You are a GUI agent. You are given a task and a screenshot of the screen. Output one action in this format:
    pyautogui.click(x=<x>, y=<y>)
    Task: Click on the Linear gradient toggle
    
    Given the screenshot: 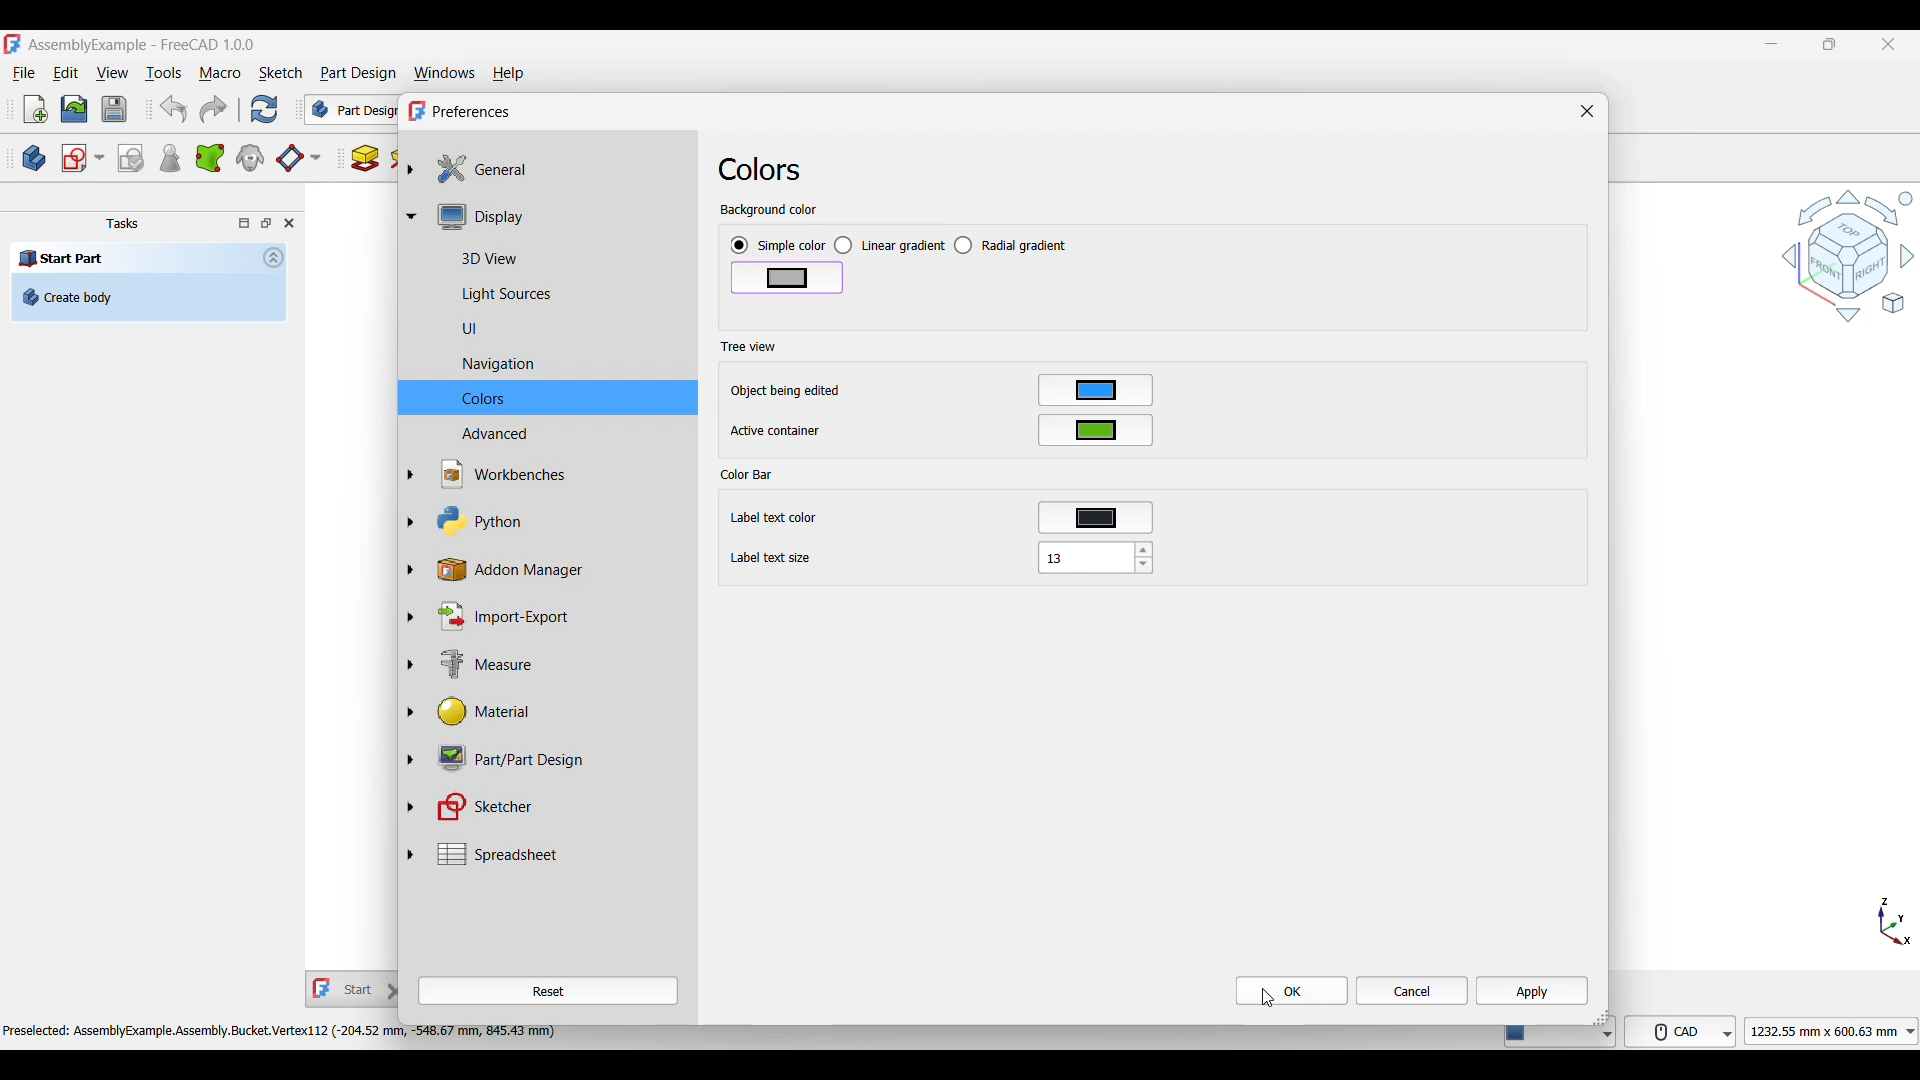 What is the action you would take?
    pyautogui.click(x=889, y=246)
    